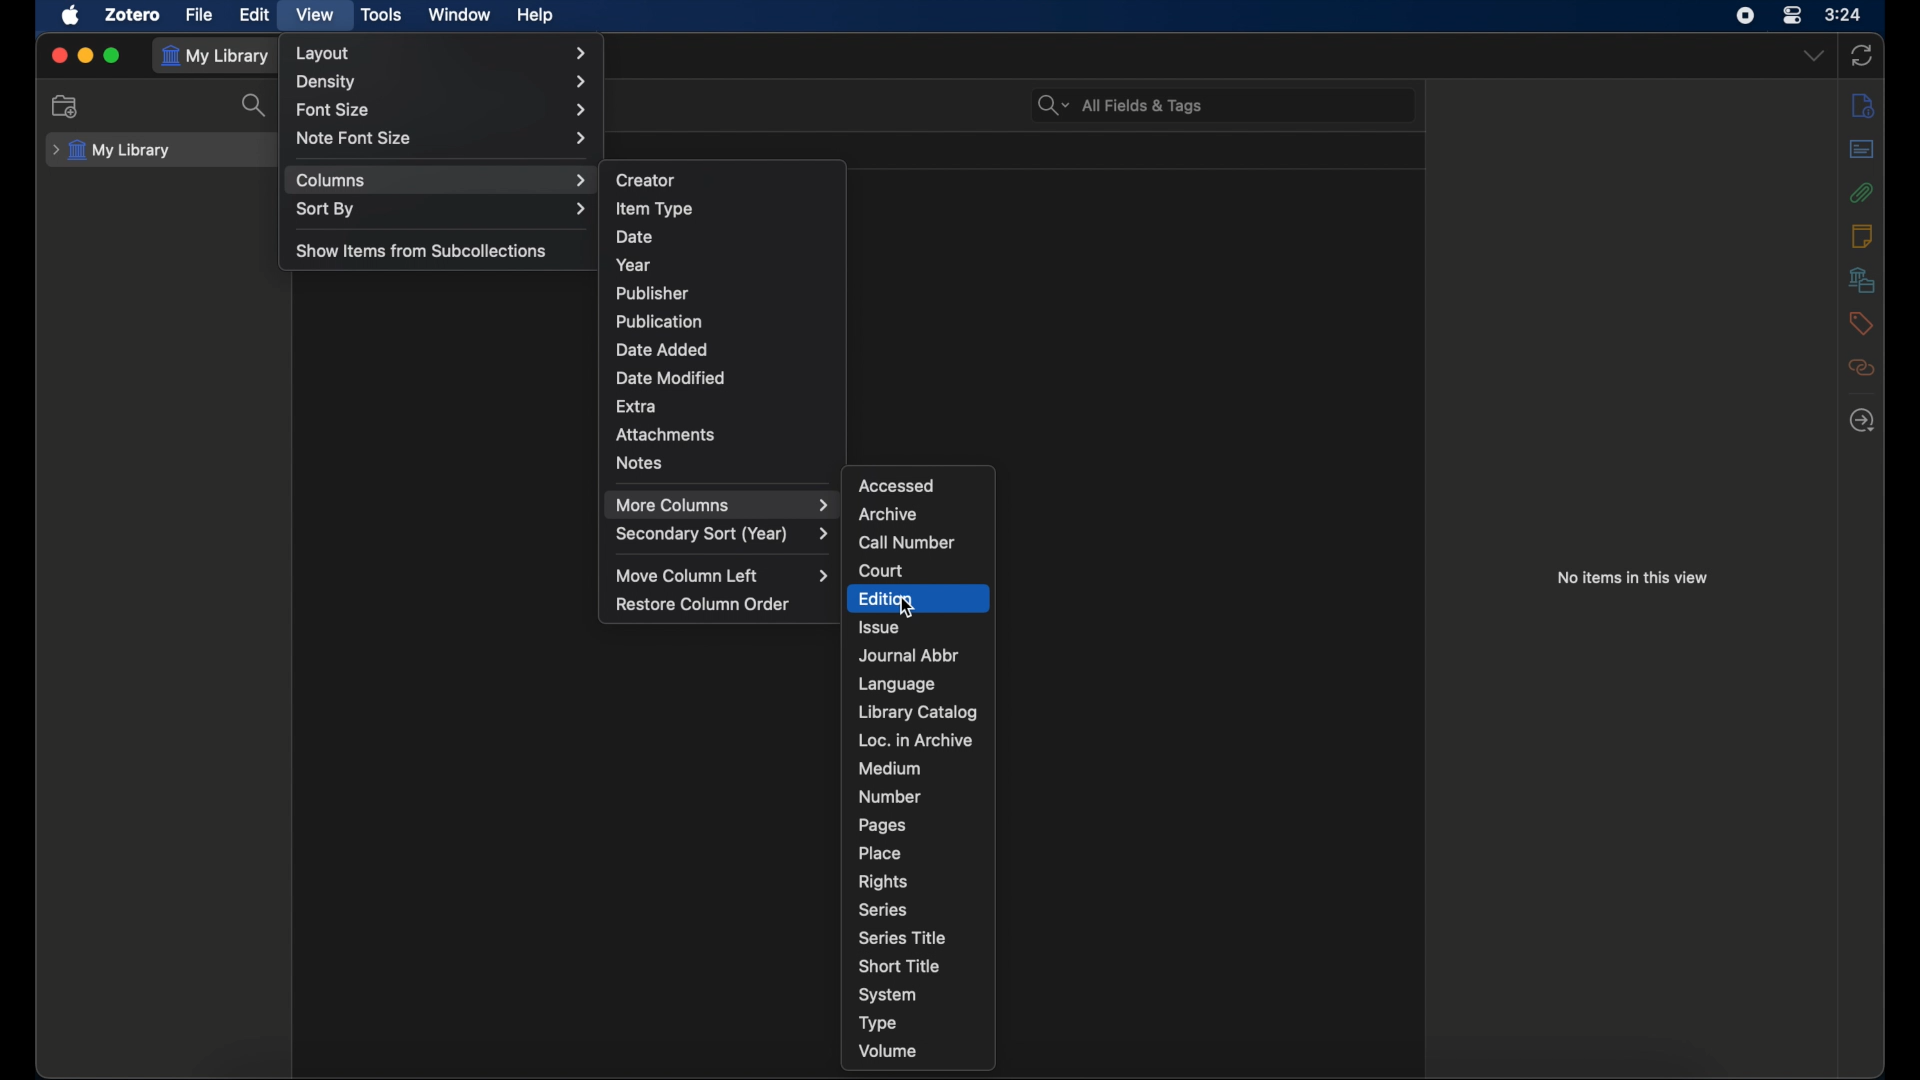 The image size is (1920, 1080). I want to click on minimize, so click(86, 56).